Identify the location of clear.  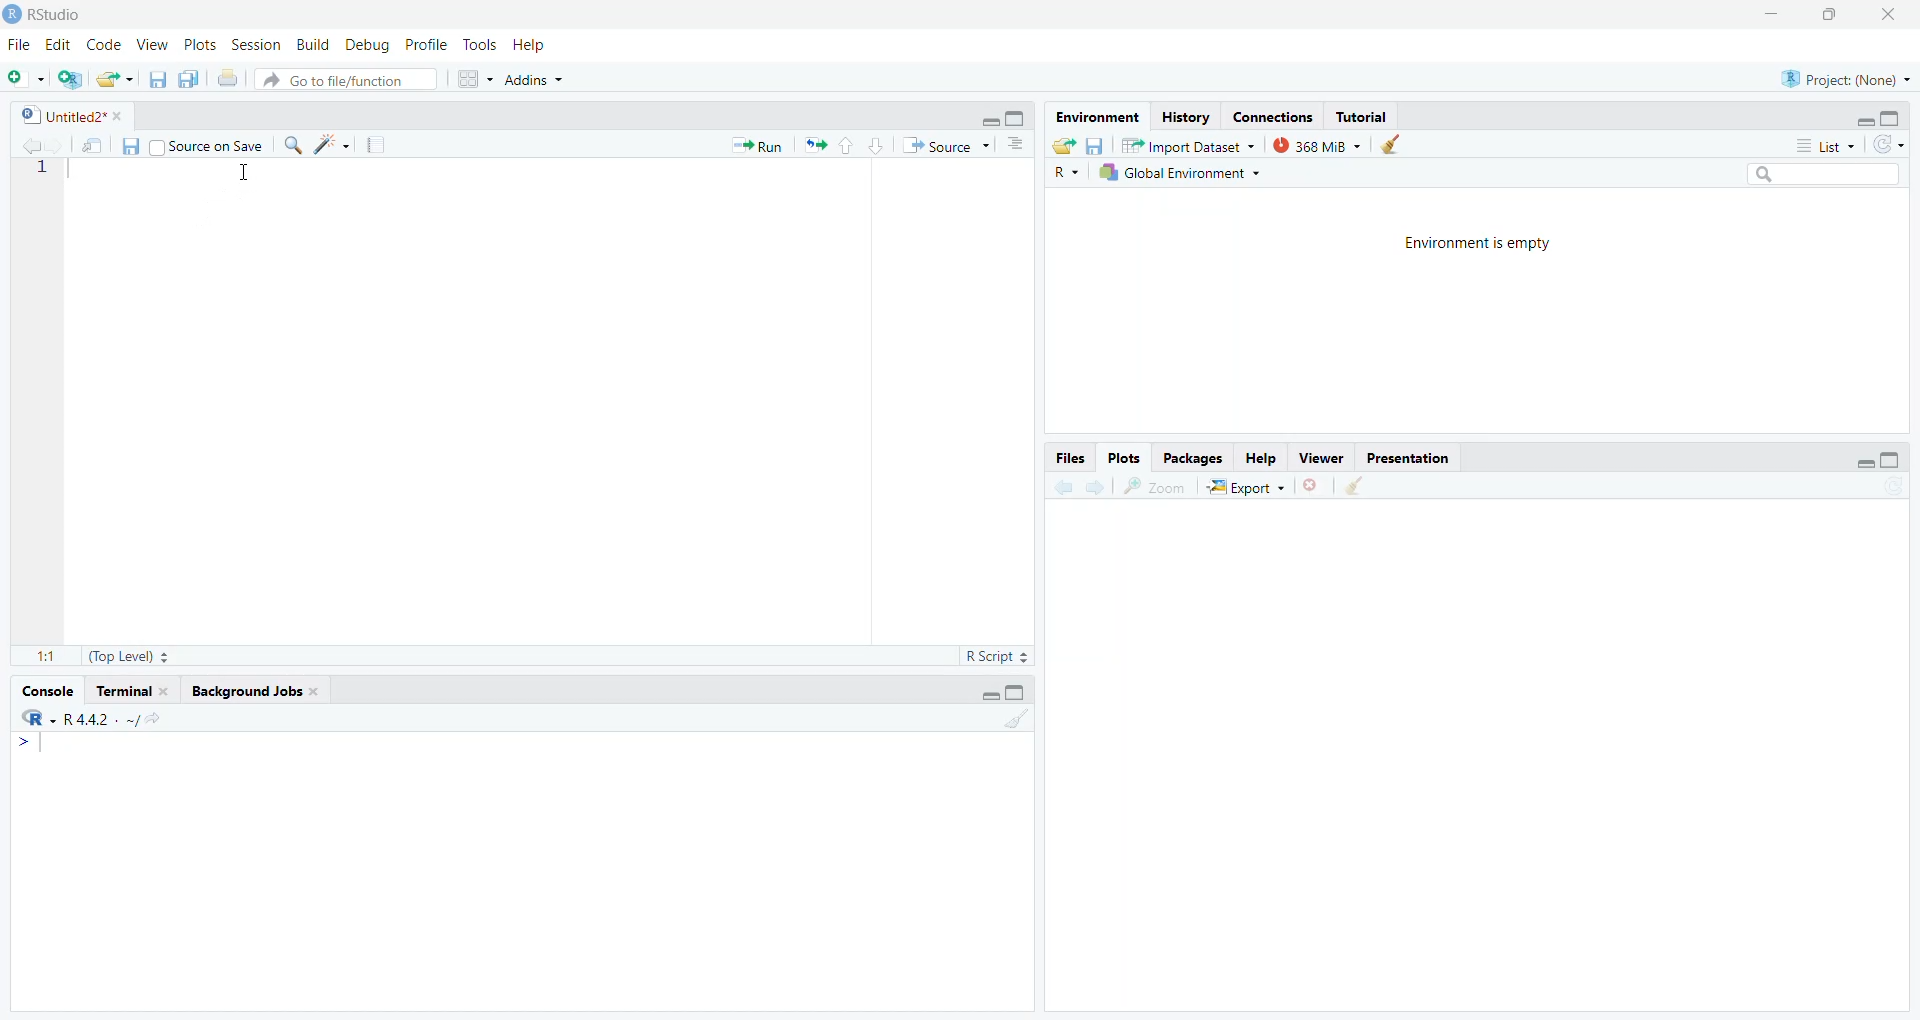
(1394, 145).